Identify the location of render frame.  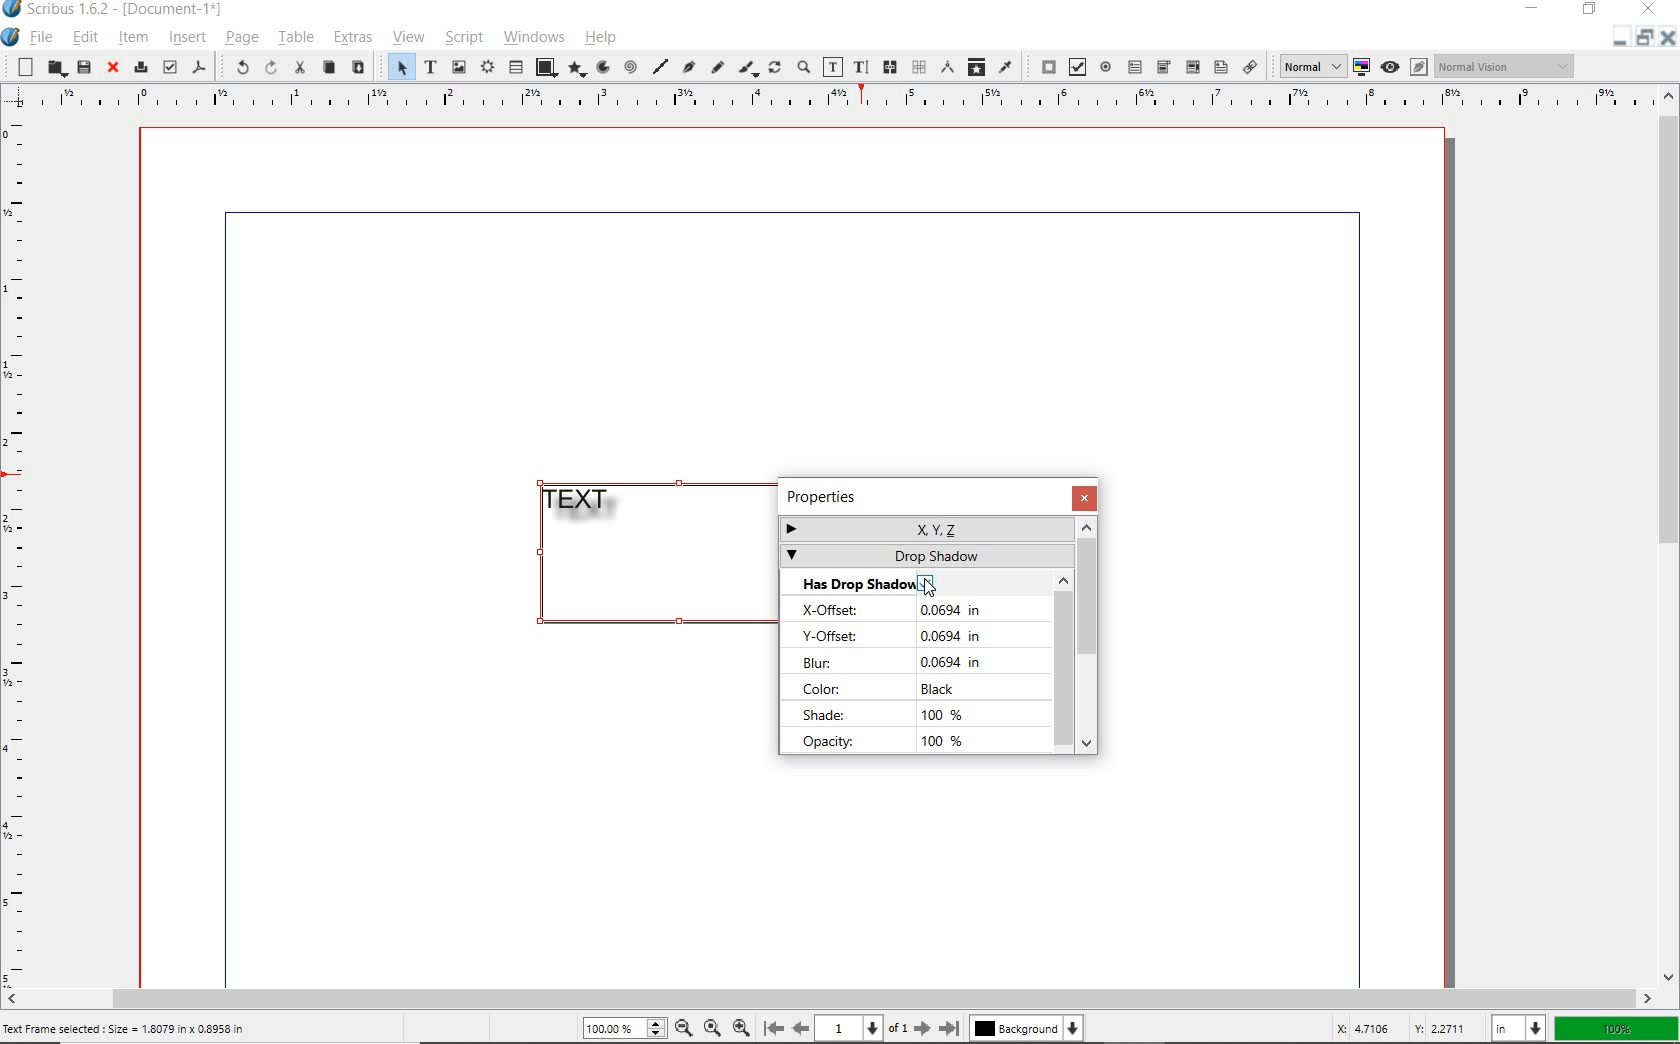
(486, 69).